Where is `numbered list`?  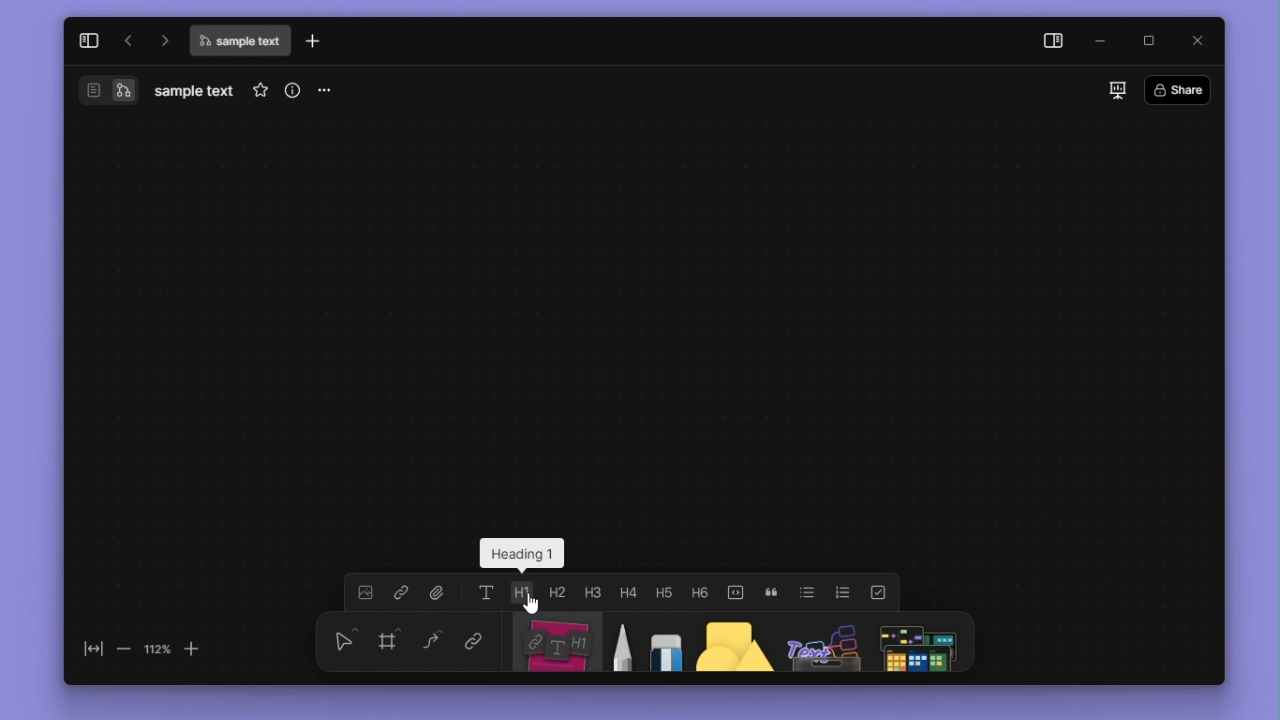 numbered list is located at coordinates (843, 593).